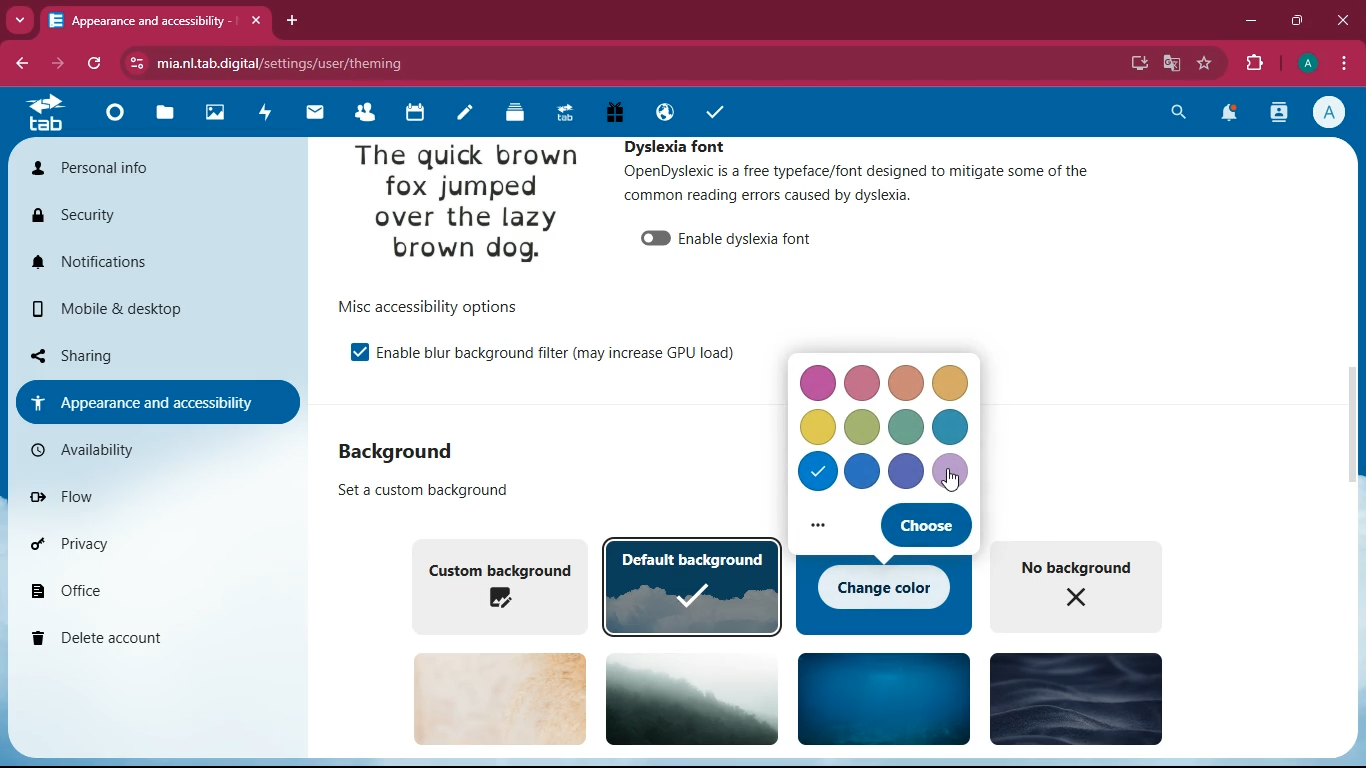 The width and height of the screenshot is (1366, 768). Describe the element at coordinates (654, 239) in the screenshot. I see `enable` at that location.